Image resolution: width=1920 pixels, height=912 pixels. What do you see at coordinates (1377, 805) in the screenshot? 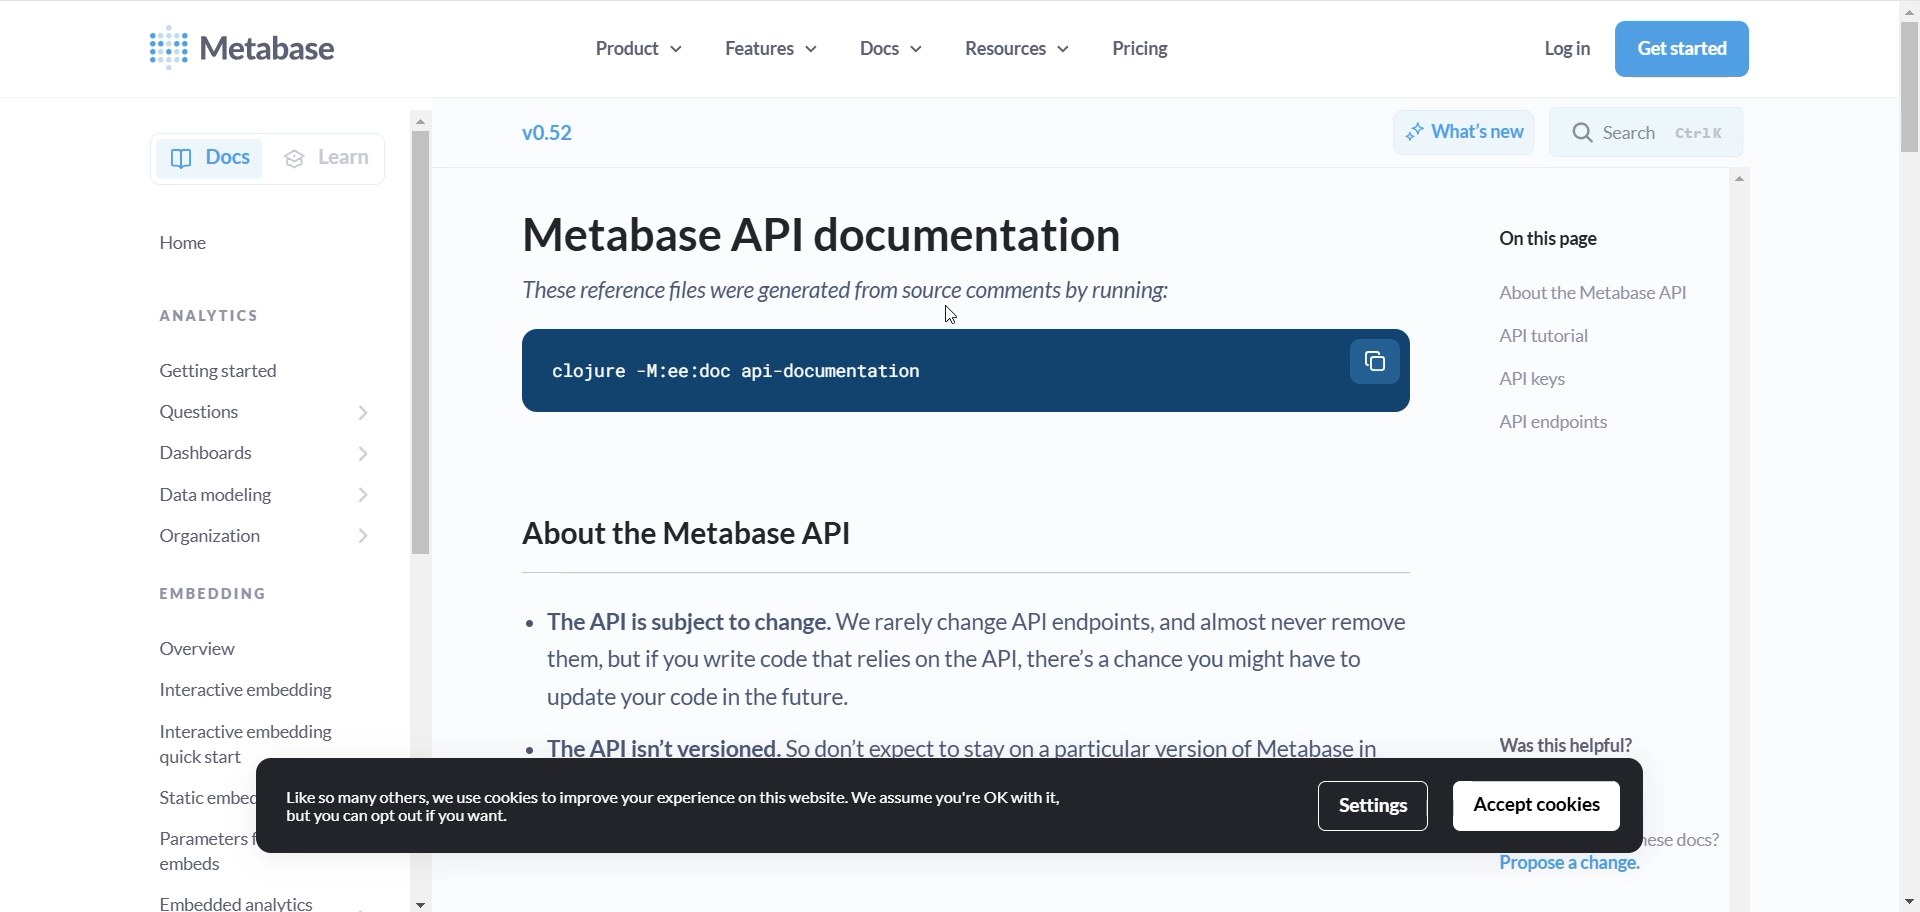
I see `settings` at bounding box center [1377, 805].